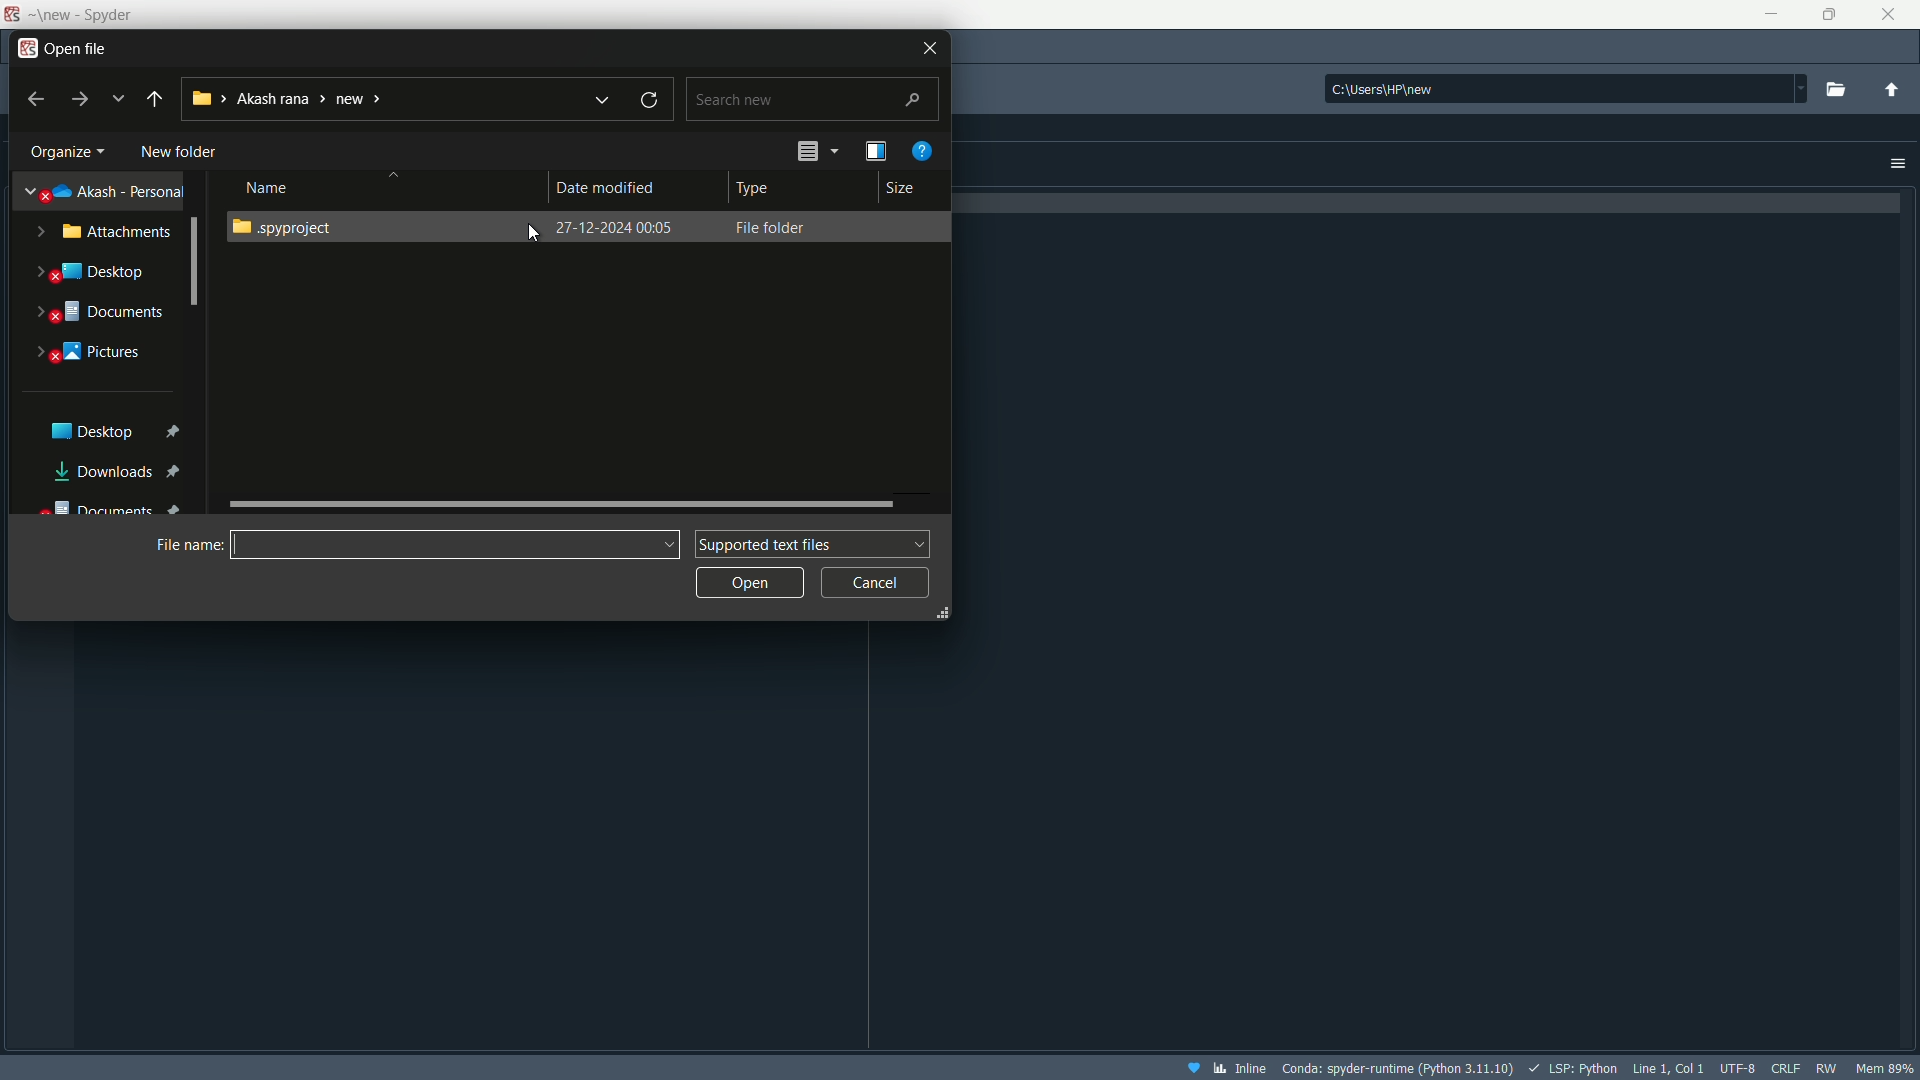 This screenshot has width=1920, height=1080. I want to click on file eol status, so click(1787, 1069).